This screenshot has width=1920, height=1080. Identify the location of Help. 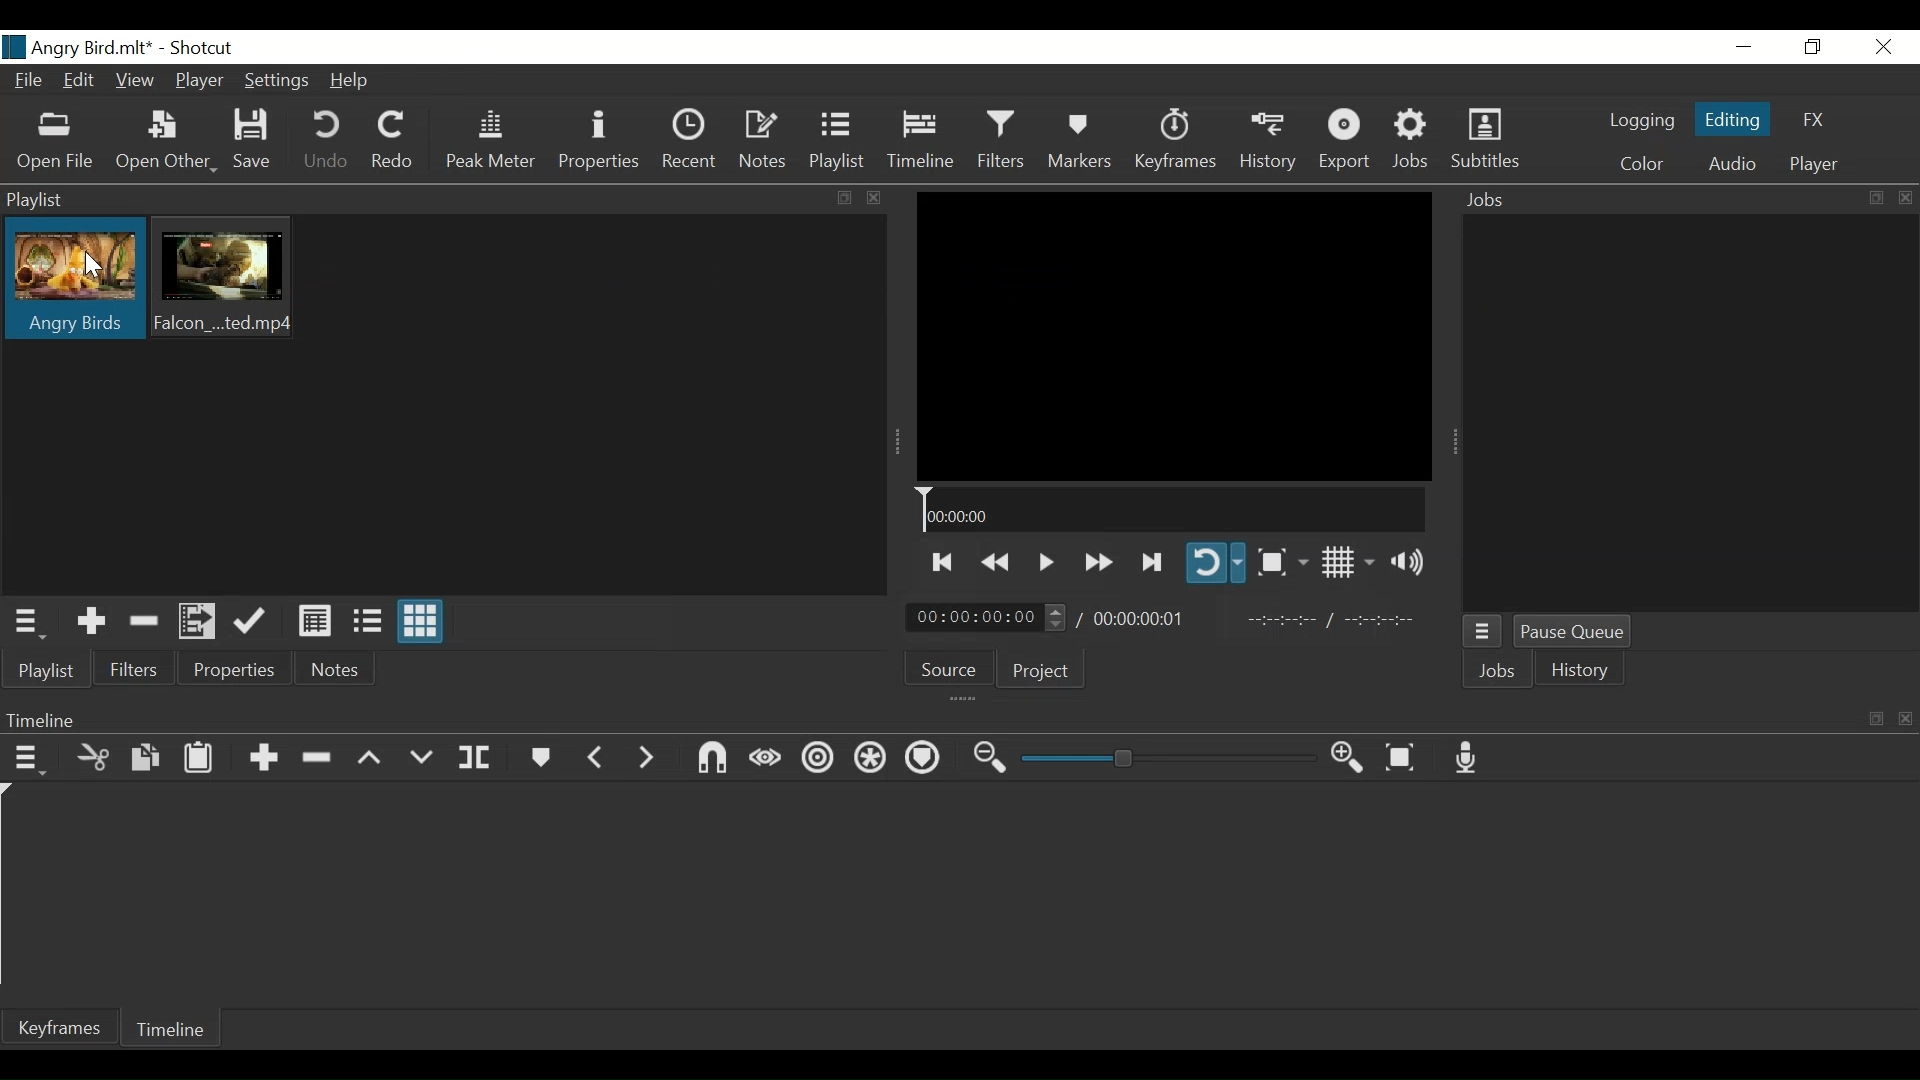
(353, 79).